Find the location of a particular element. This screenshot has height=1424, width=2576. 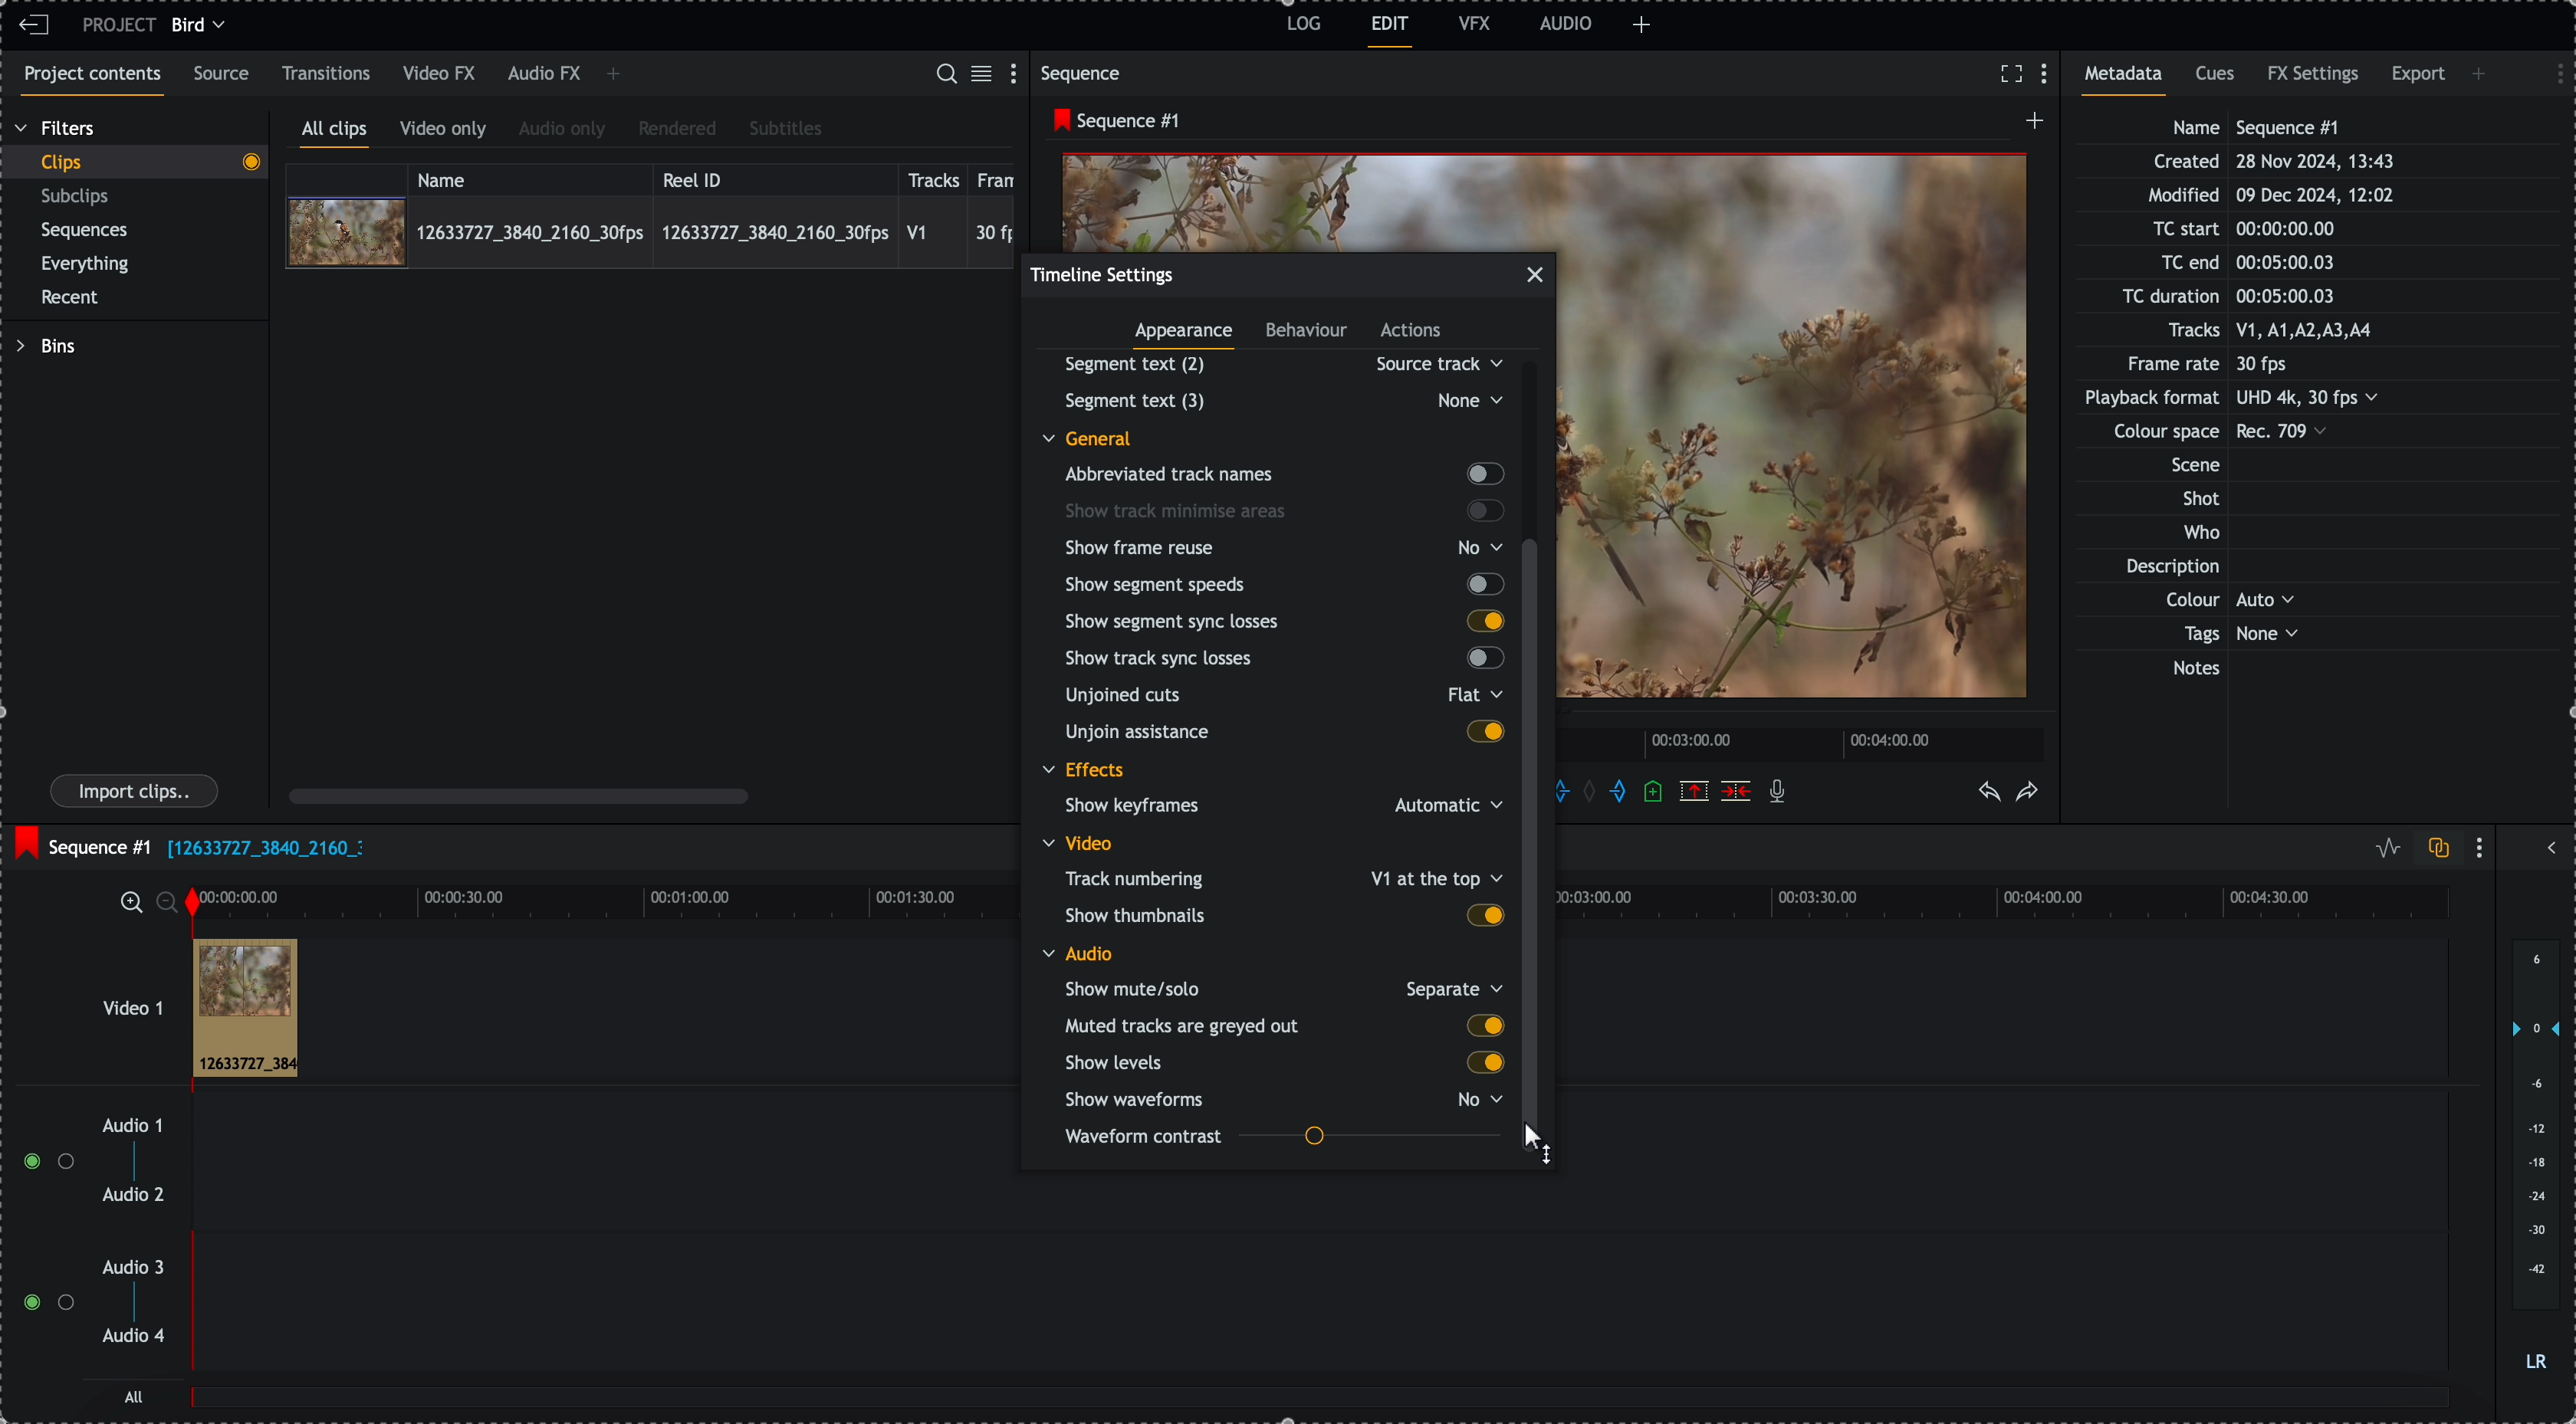

effects is located at coordinates (1086, 772).